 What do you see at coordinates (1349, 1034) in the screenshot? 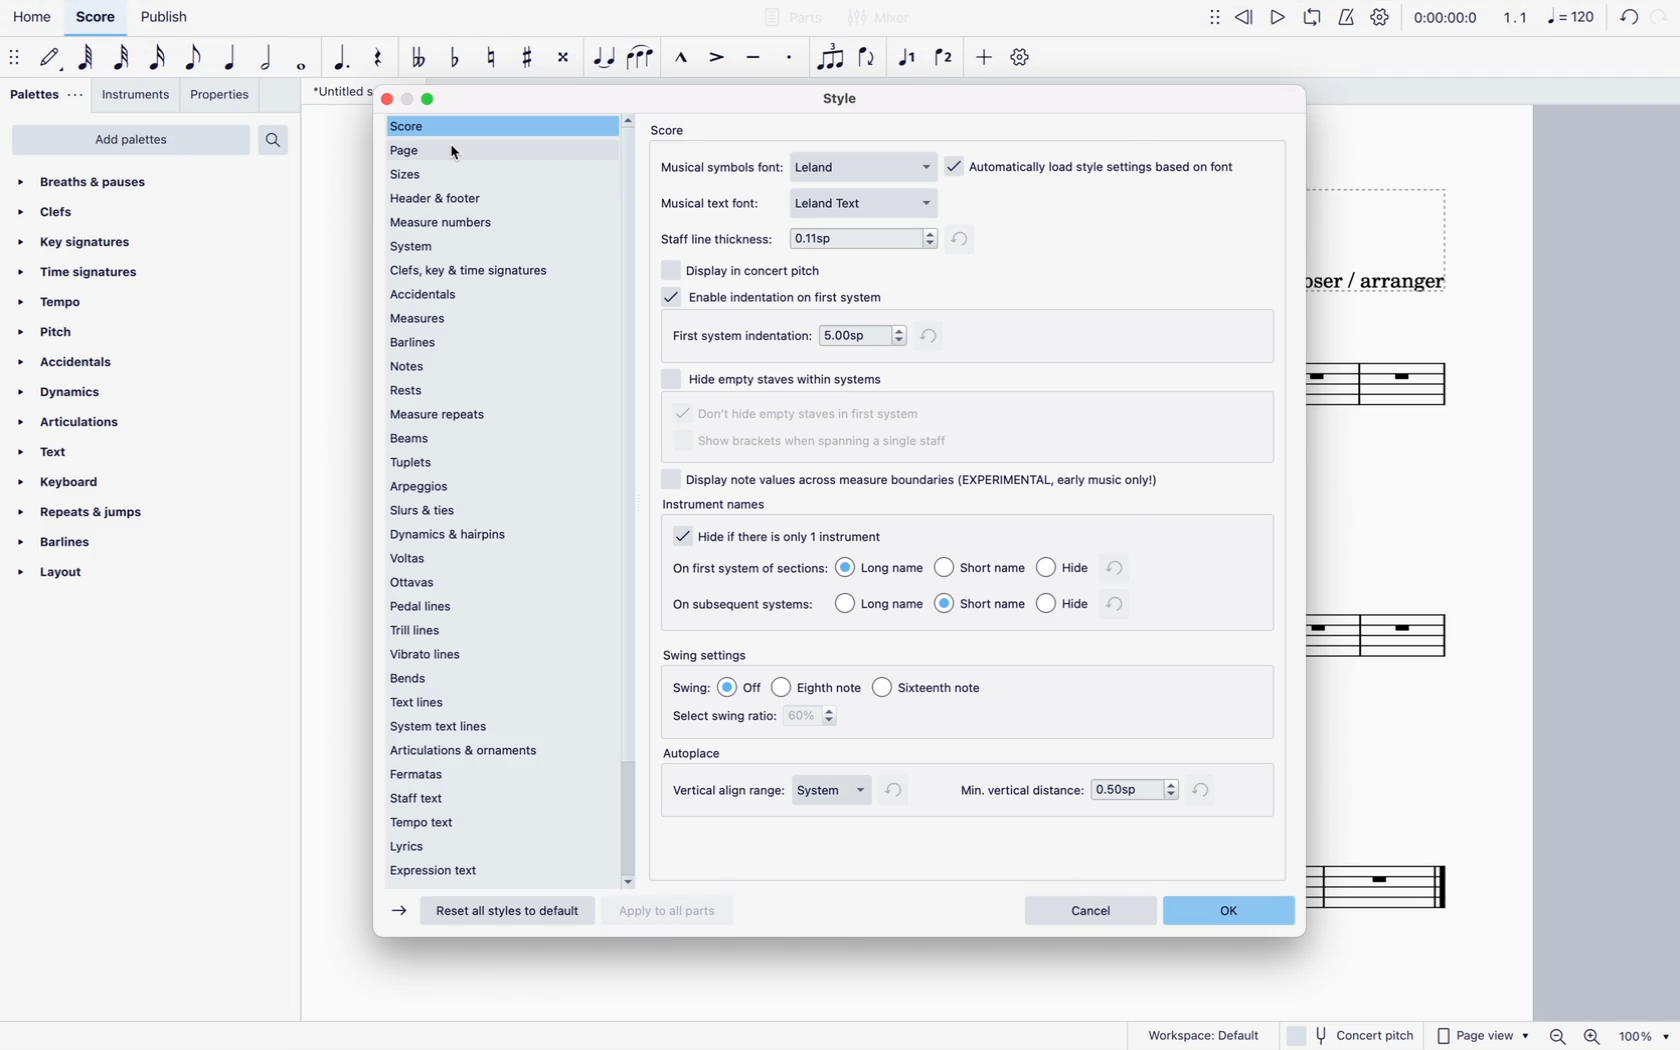
I see `concert pitch` at bounding box center [1349, 1034].